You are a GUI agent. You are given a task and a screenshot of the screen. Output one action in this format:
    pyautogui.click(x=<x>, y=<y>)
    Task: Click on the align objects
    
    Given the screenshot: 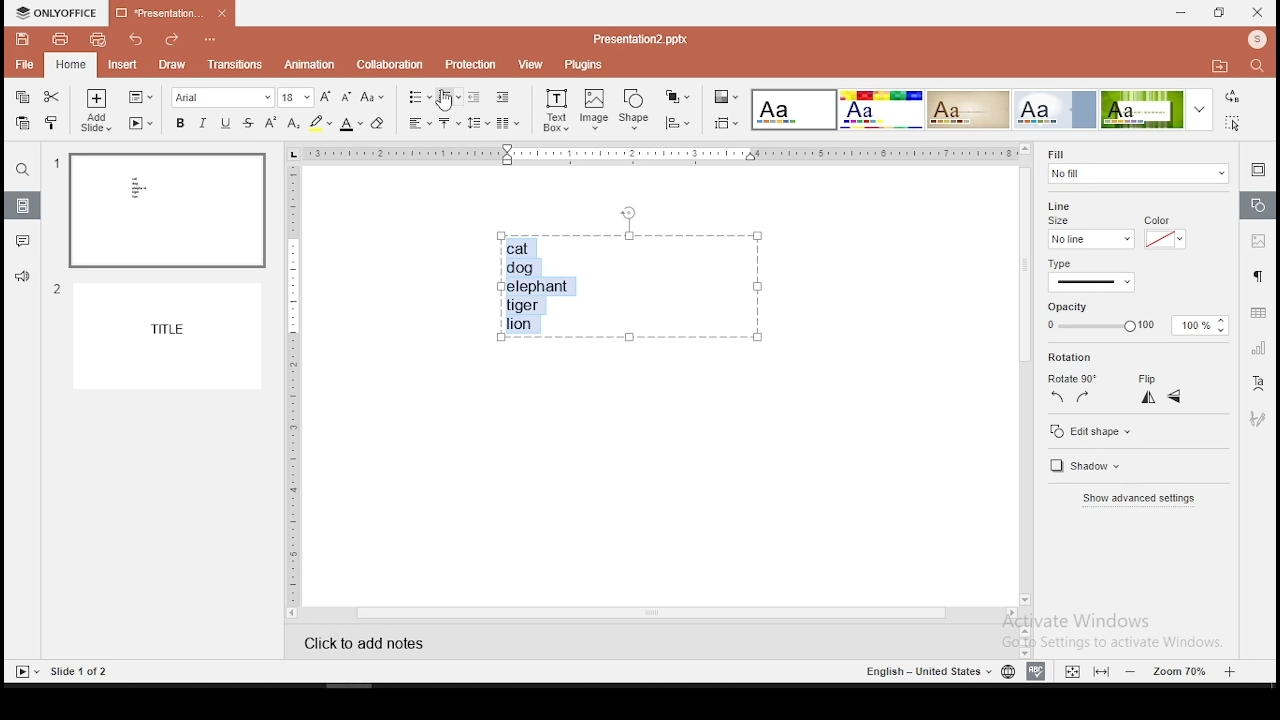 What is the action you would take?
    pyautogui.click(x=676, y=123)
    